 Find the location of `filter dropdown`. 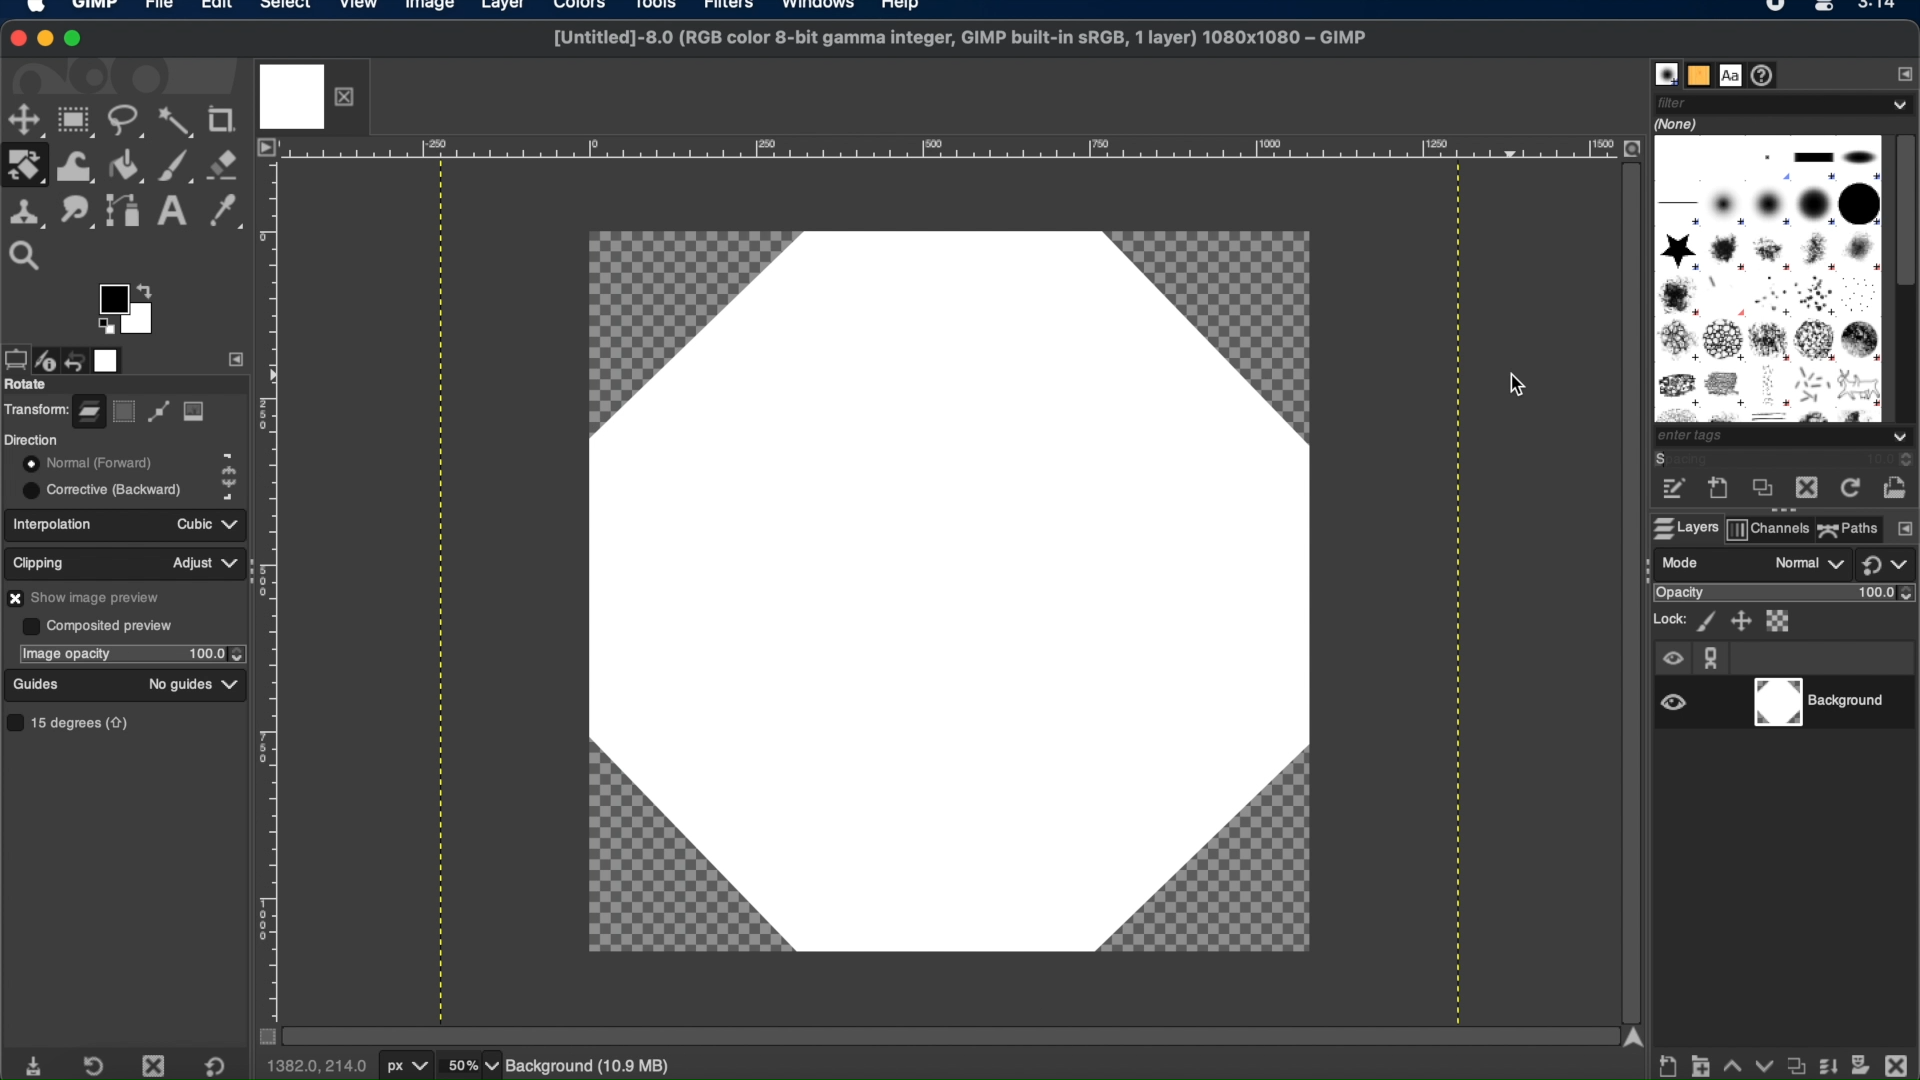

filter dropdown is located at coordinates (1784, 103).